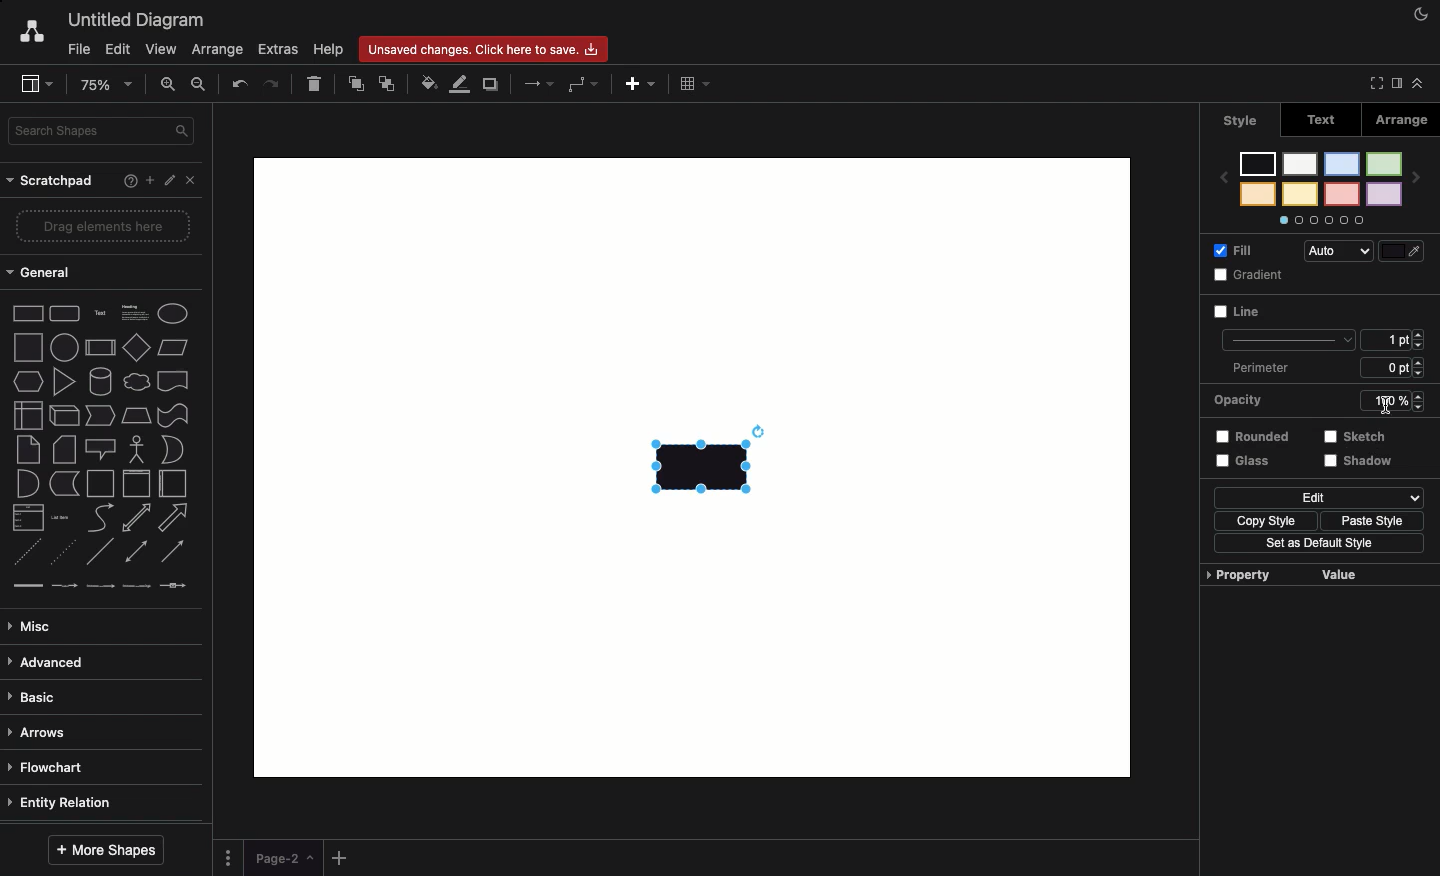  Describe the element at coordinates (173, 313) in the screenshot. I see `Eclipse` at that location.